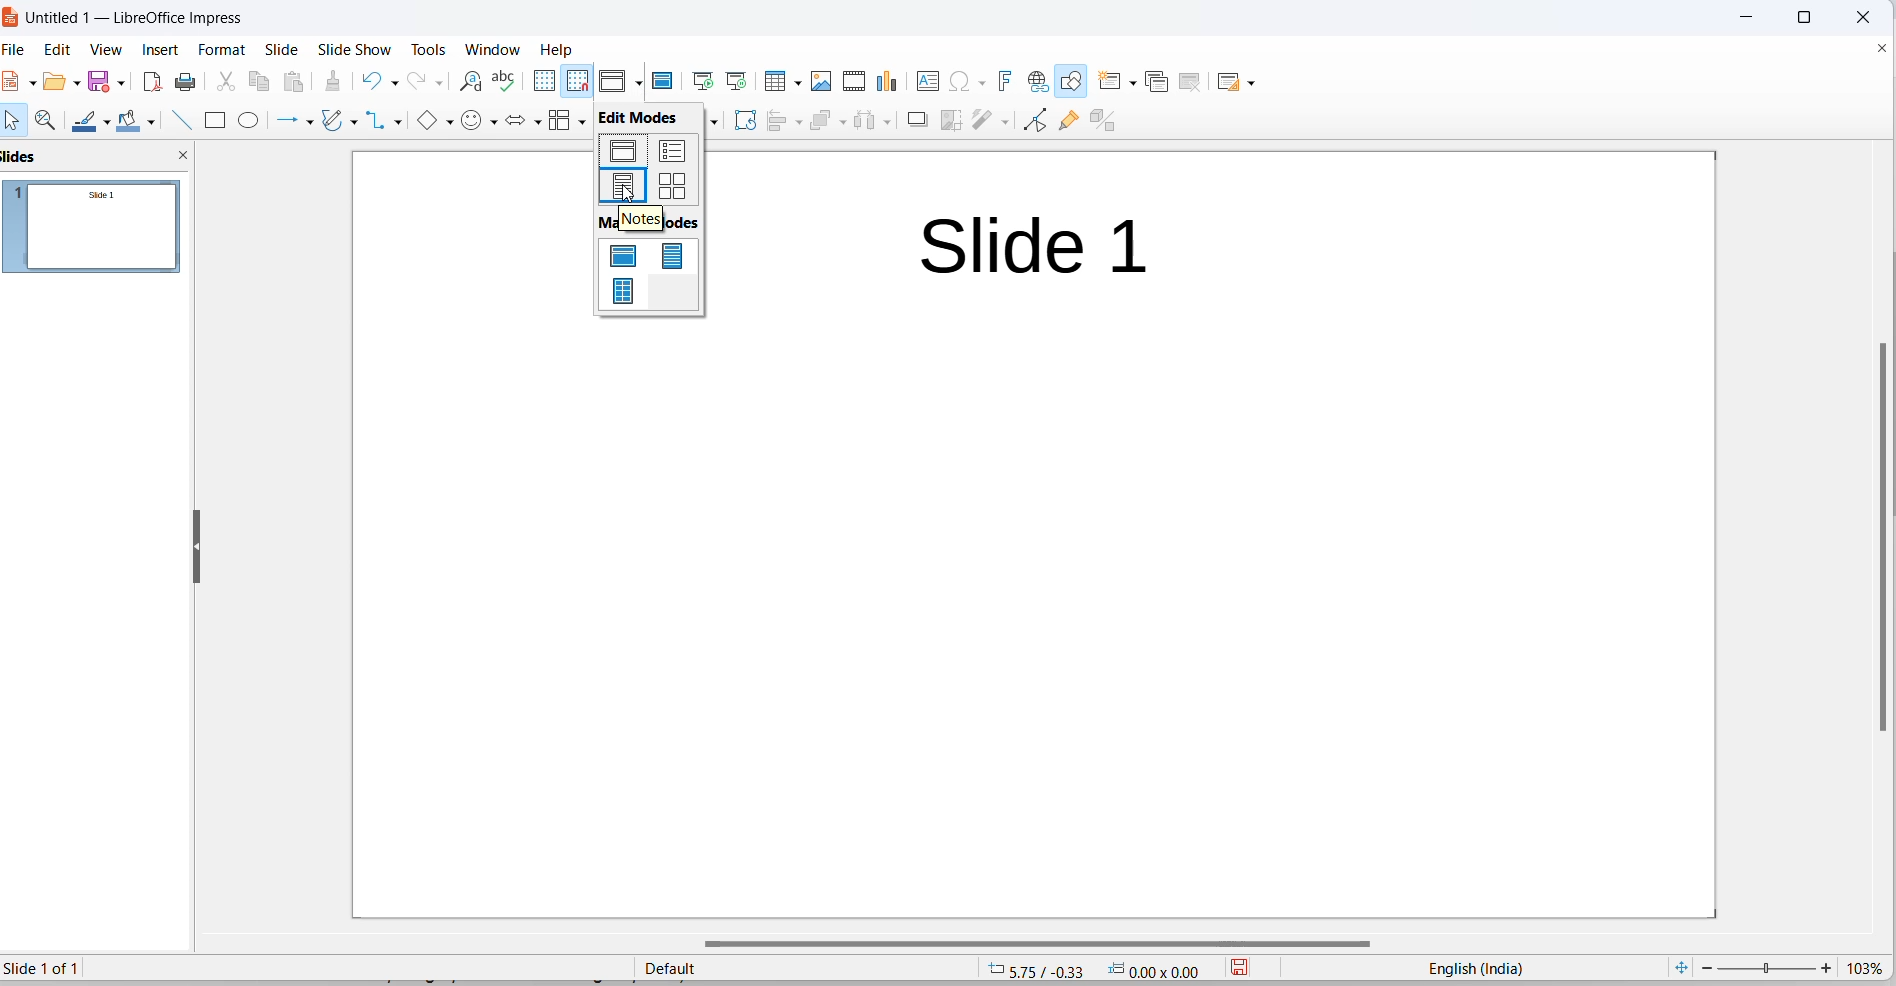 This screenshot has height=986, width=1896. What do you see at coordinates (1110, 123) in the screenshot?
I see `toggle extrusion` at bounding box center [1110, 123].